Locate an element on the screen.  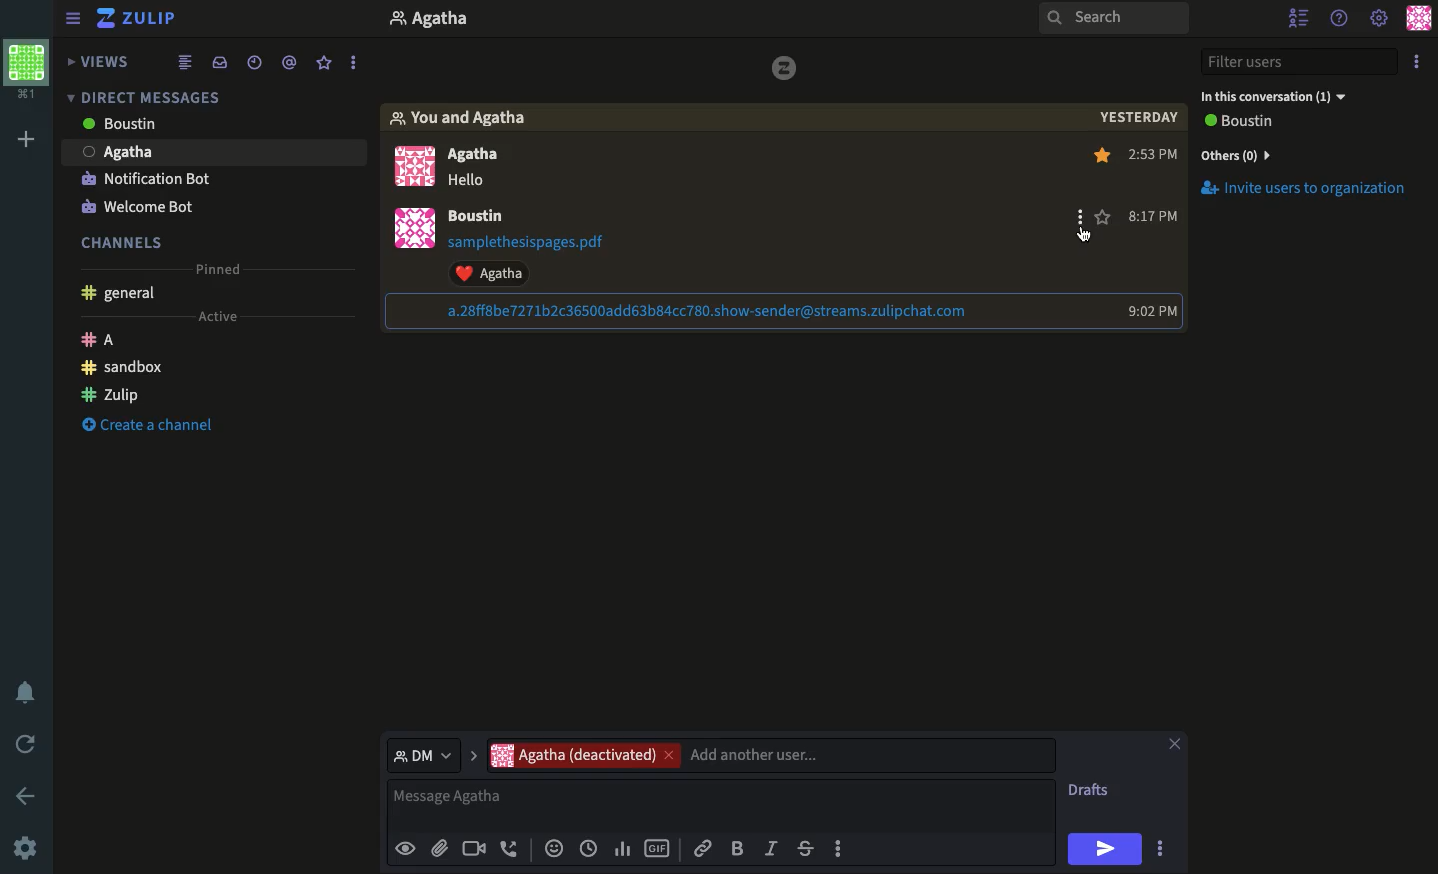
Notification bot is located at coordinates (146, 181).